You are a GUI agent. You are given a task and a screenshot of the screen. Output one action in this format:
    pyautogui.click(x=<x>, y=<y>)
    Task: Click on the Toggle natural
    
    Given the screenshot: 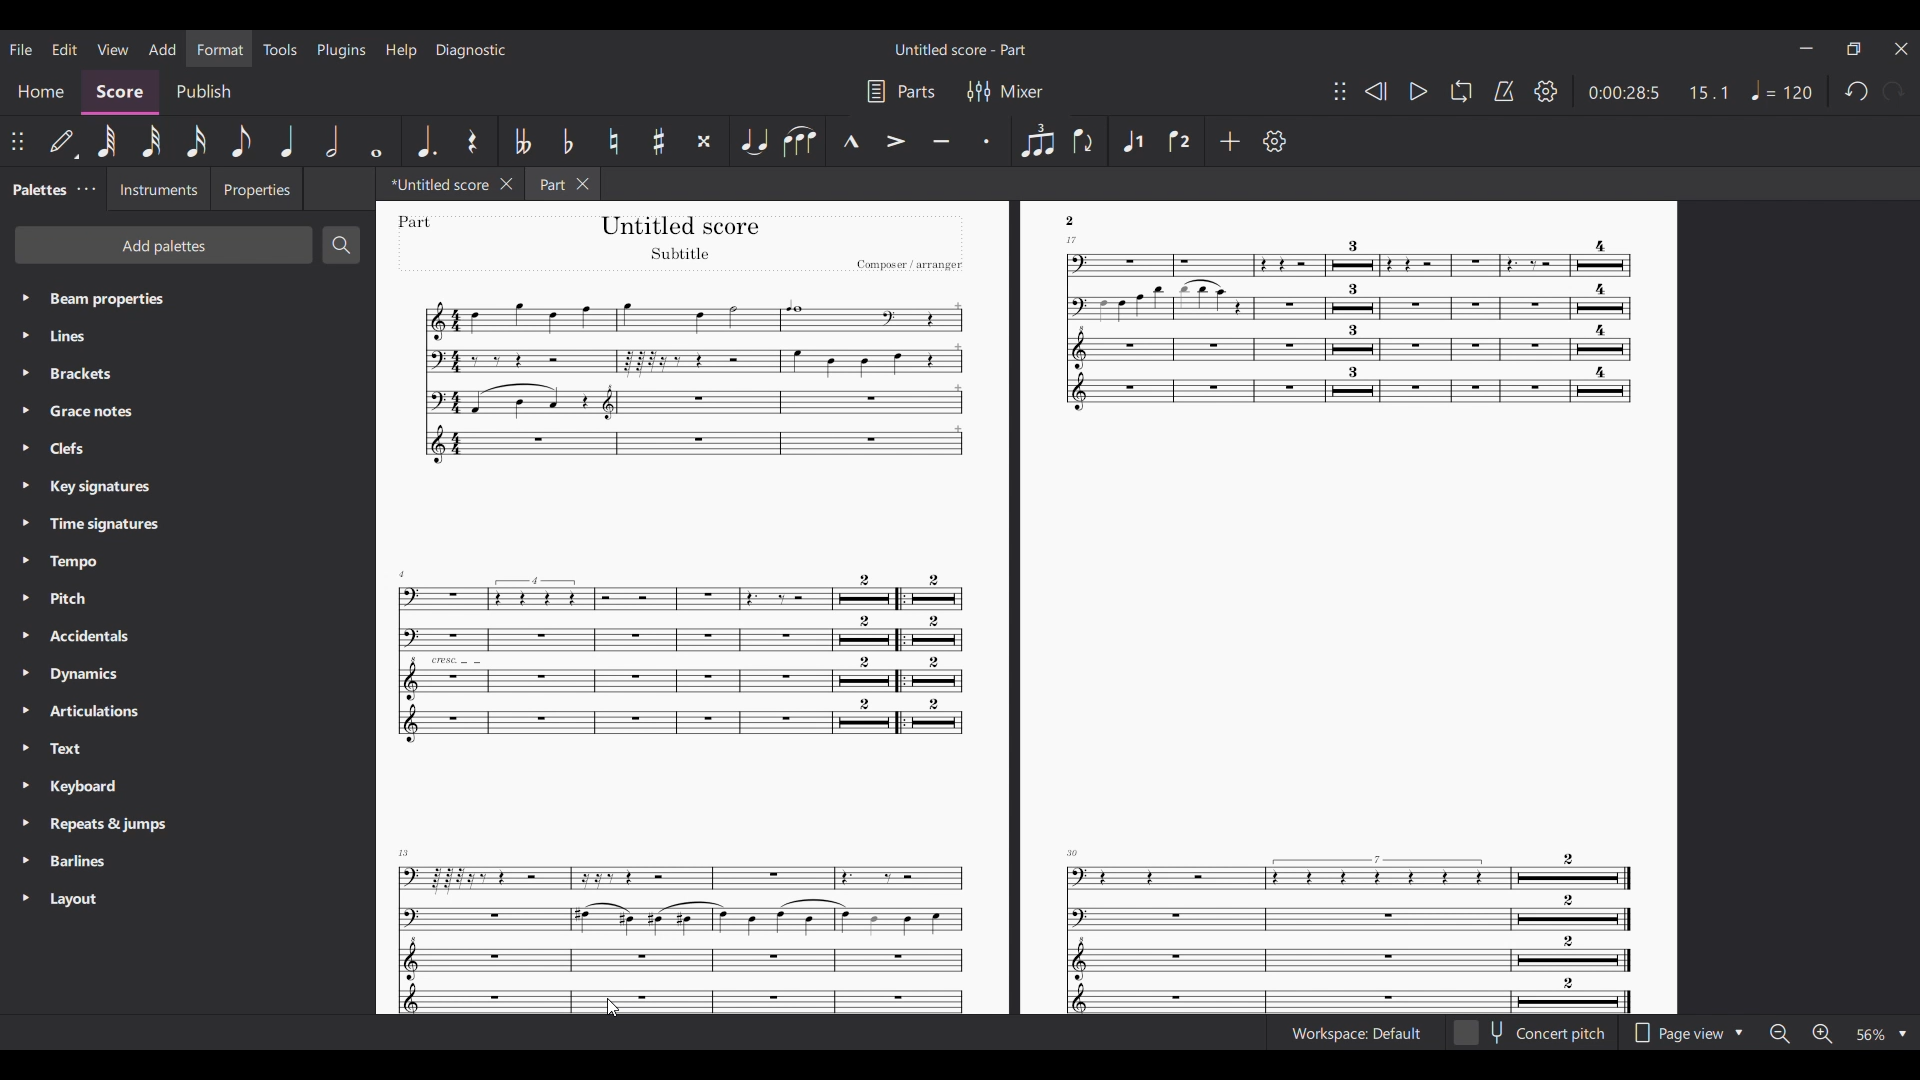 What is the action you would take?
    pyautogui.click(x=614, y=141)
    